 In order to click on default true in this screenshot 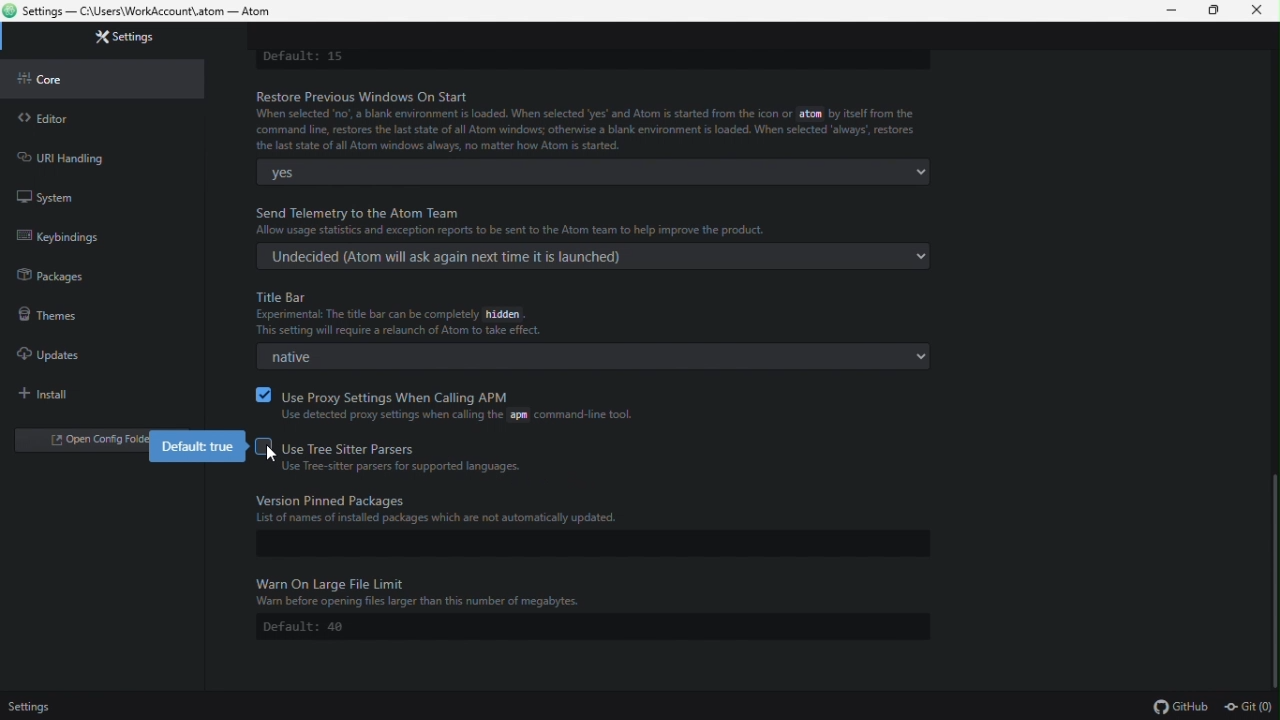, I will do `click(201, 447)`.